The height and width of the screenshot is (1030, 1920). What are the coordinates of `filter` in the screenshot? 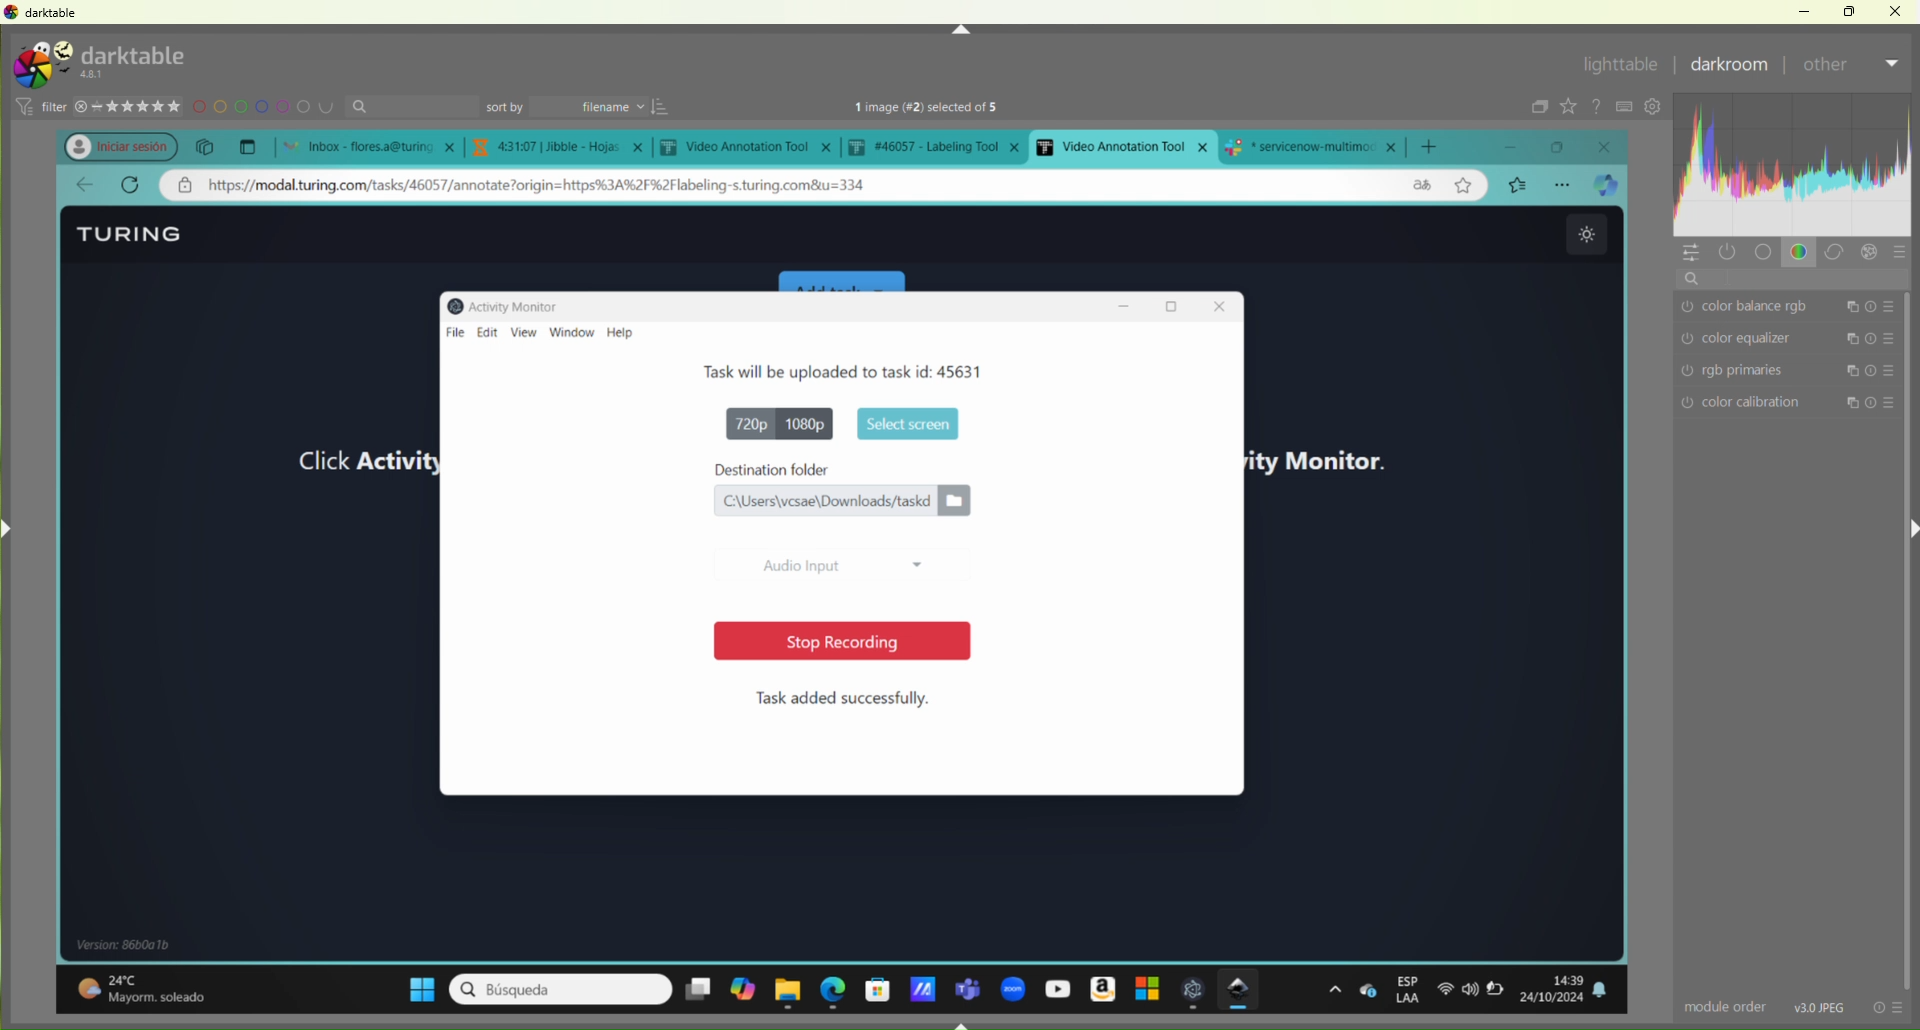 It's located at (38, 107).